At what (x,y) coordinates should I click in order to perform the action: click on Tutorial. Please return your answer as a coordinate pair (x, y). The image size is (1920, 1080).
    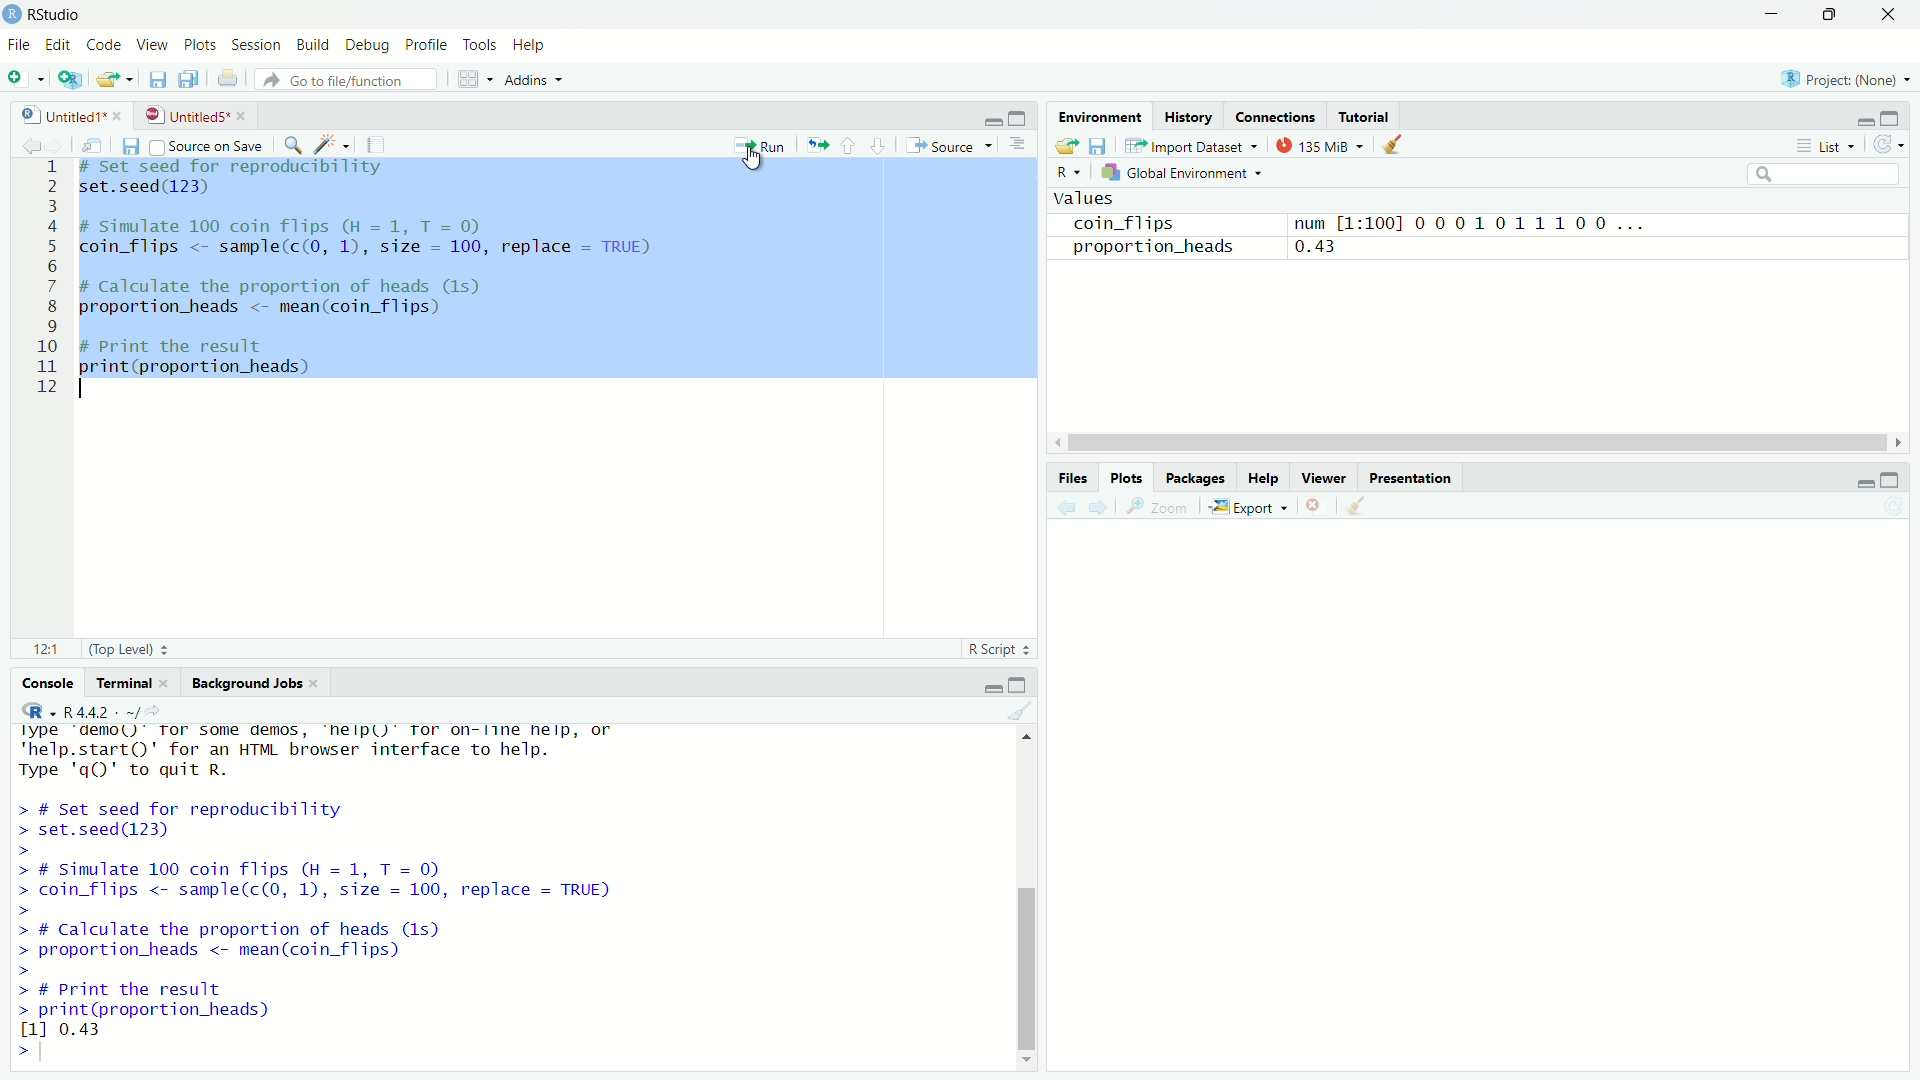
    Looking at the image, I should click on (1364, 113).